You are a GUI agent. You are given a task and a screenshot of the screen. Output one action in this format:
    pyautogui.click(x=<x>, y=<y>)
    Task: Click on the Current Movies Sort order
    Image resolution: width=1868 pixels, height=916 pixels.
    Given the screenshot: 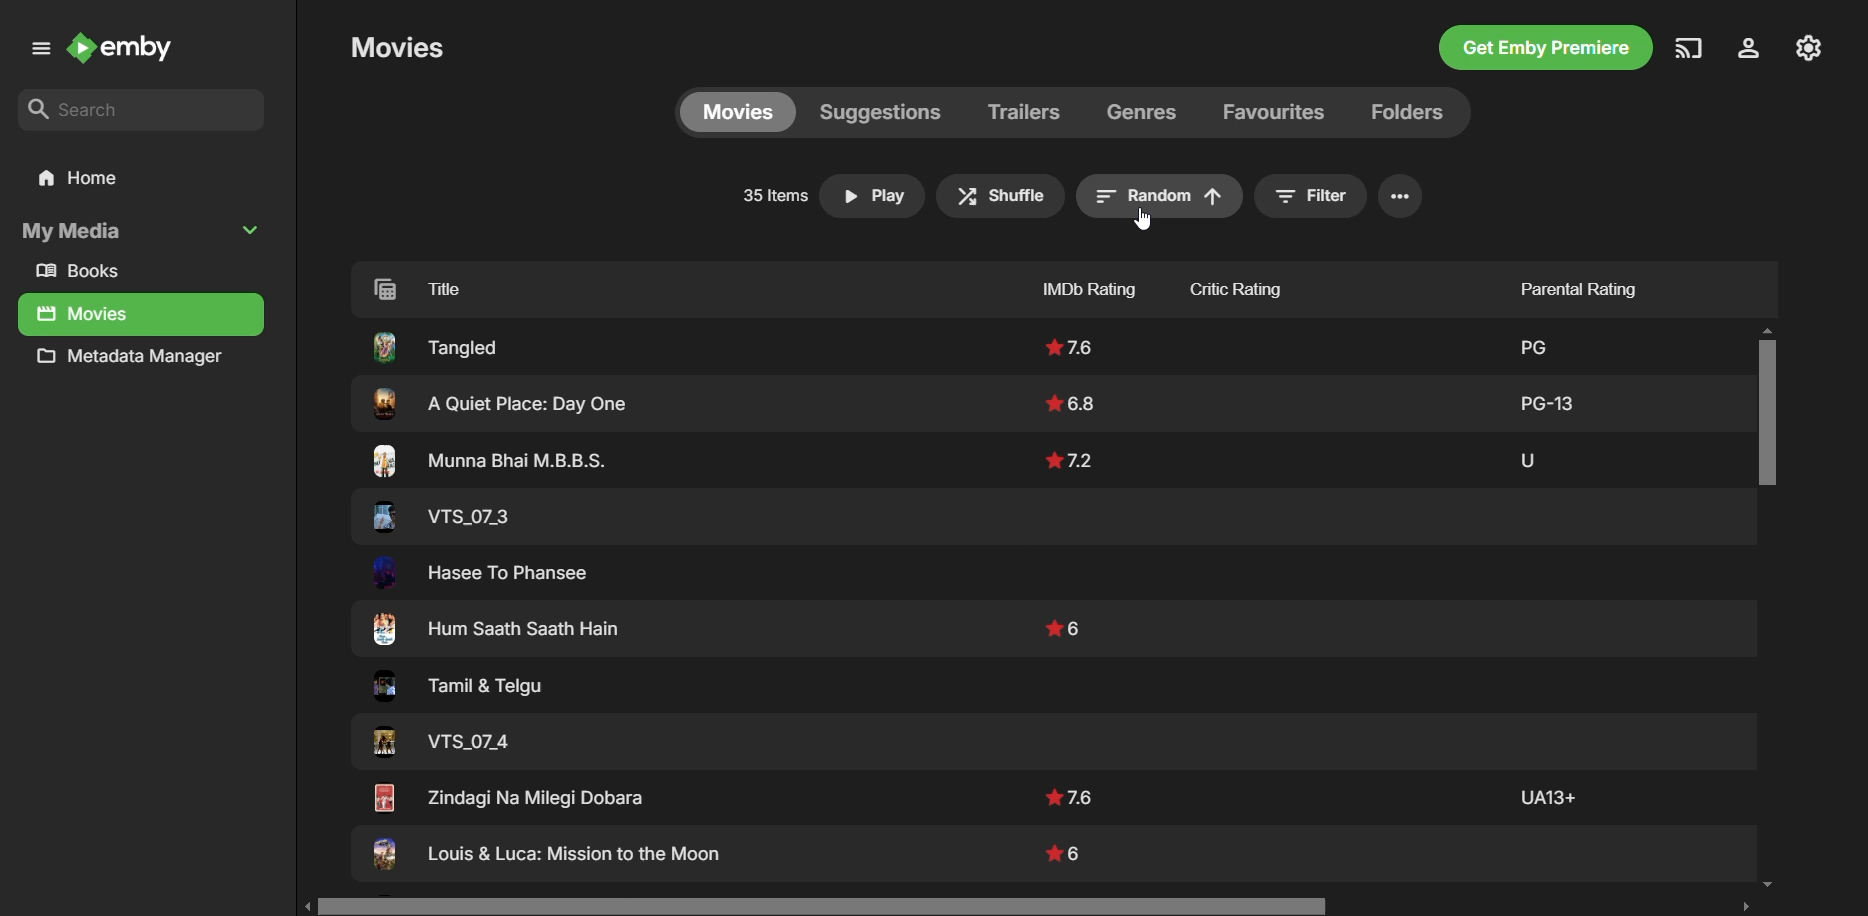 What is the action you would take?
    pyautogui.click(x=1157, y=197)
    